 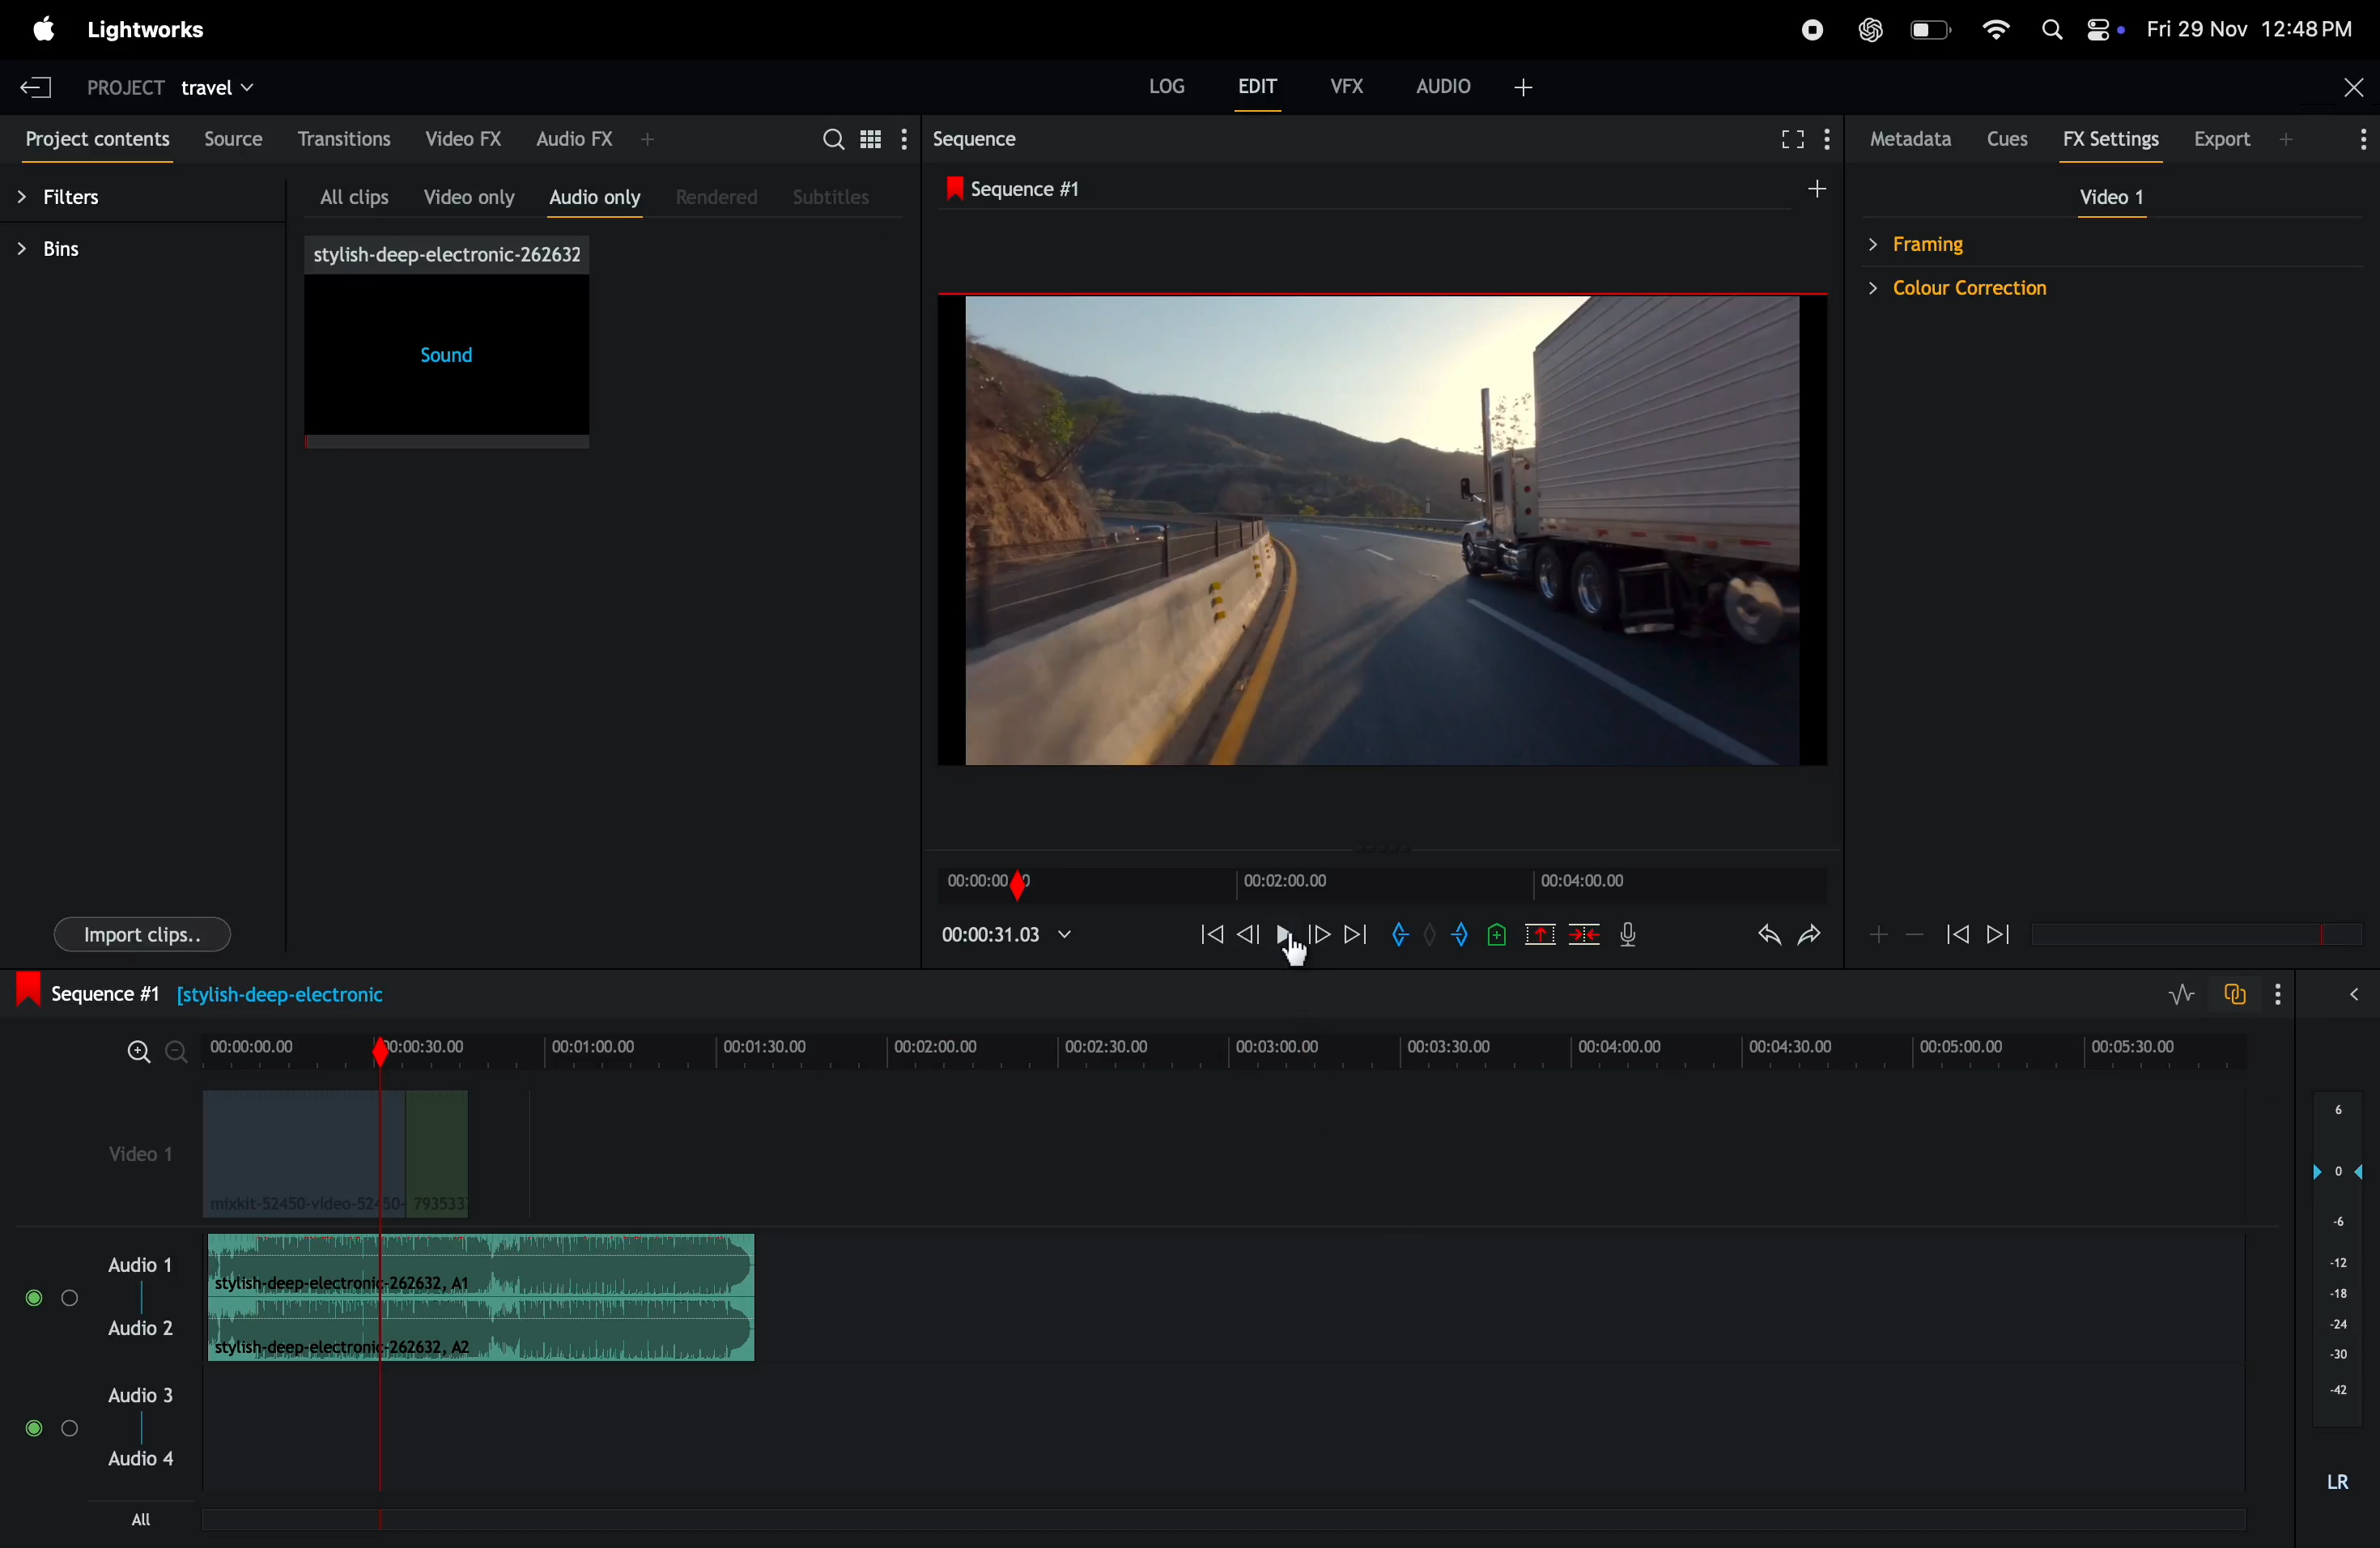 What do you see at coordinates (2340, 90) in the screenshot?
I see `close` at bounding box center [2340, 90].